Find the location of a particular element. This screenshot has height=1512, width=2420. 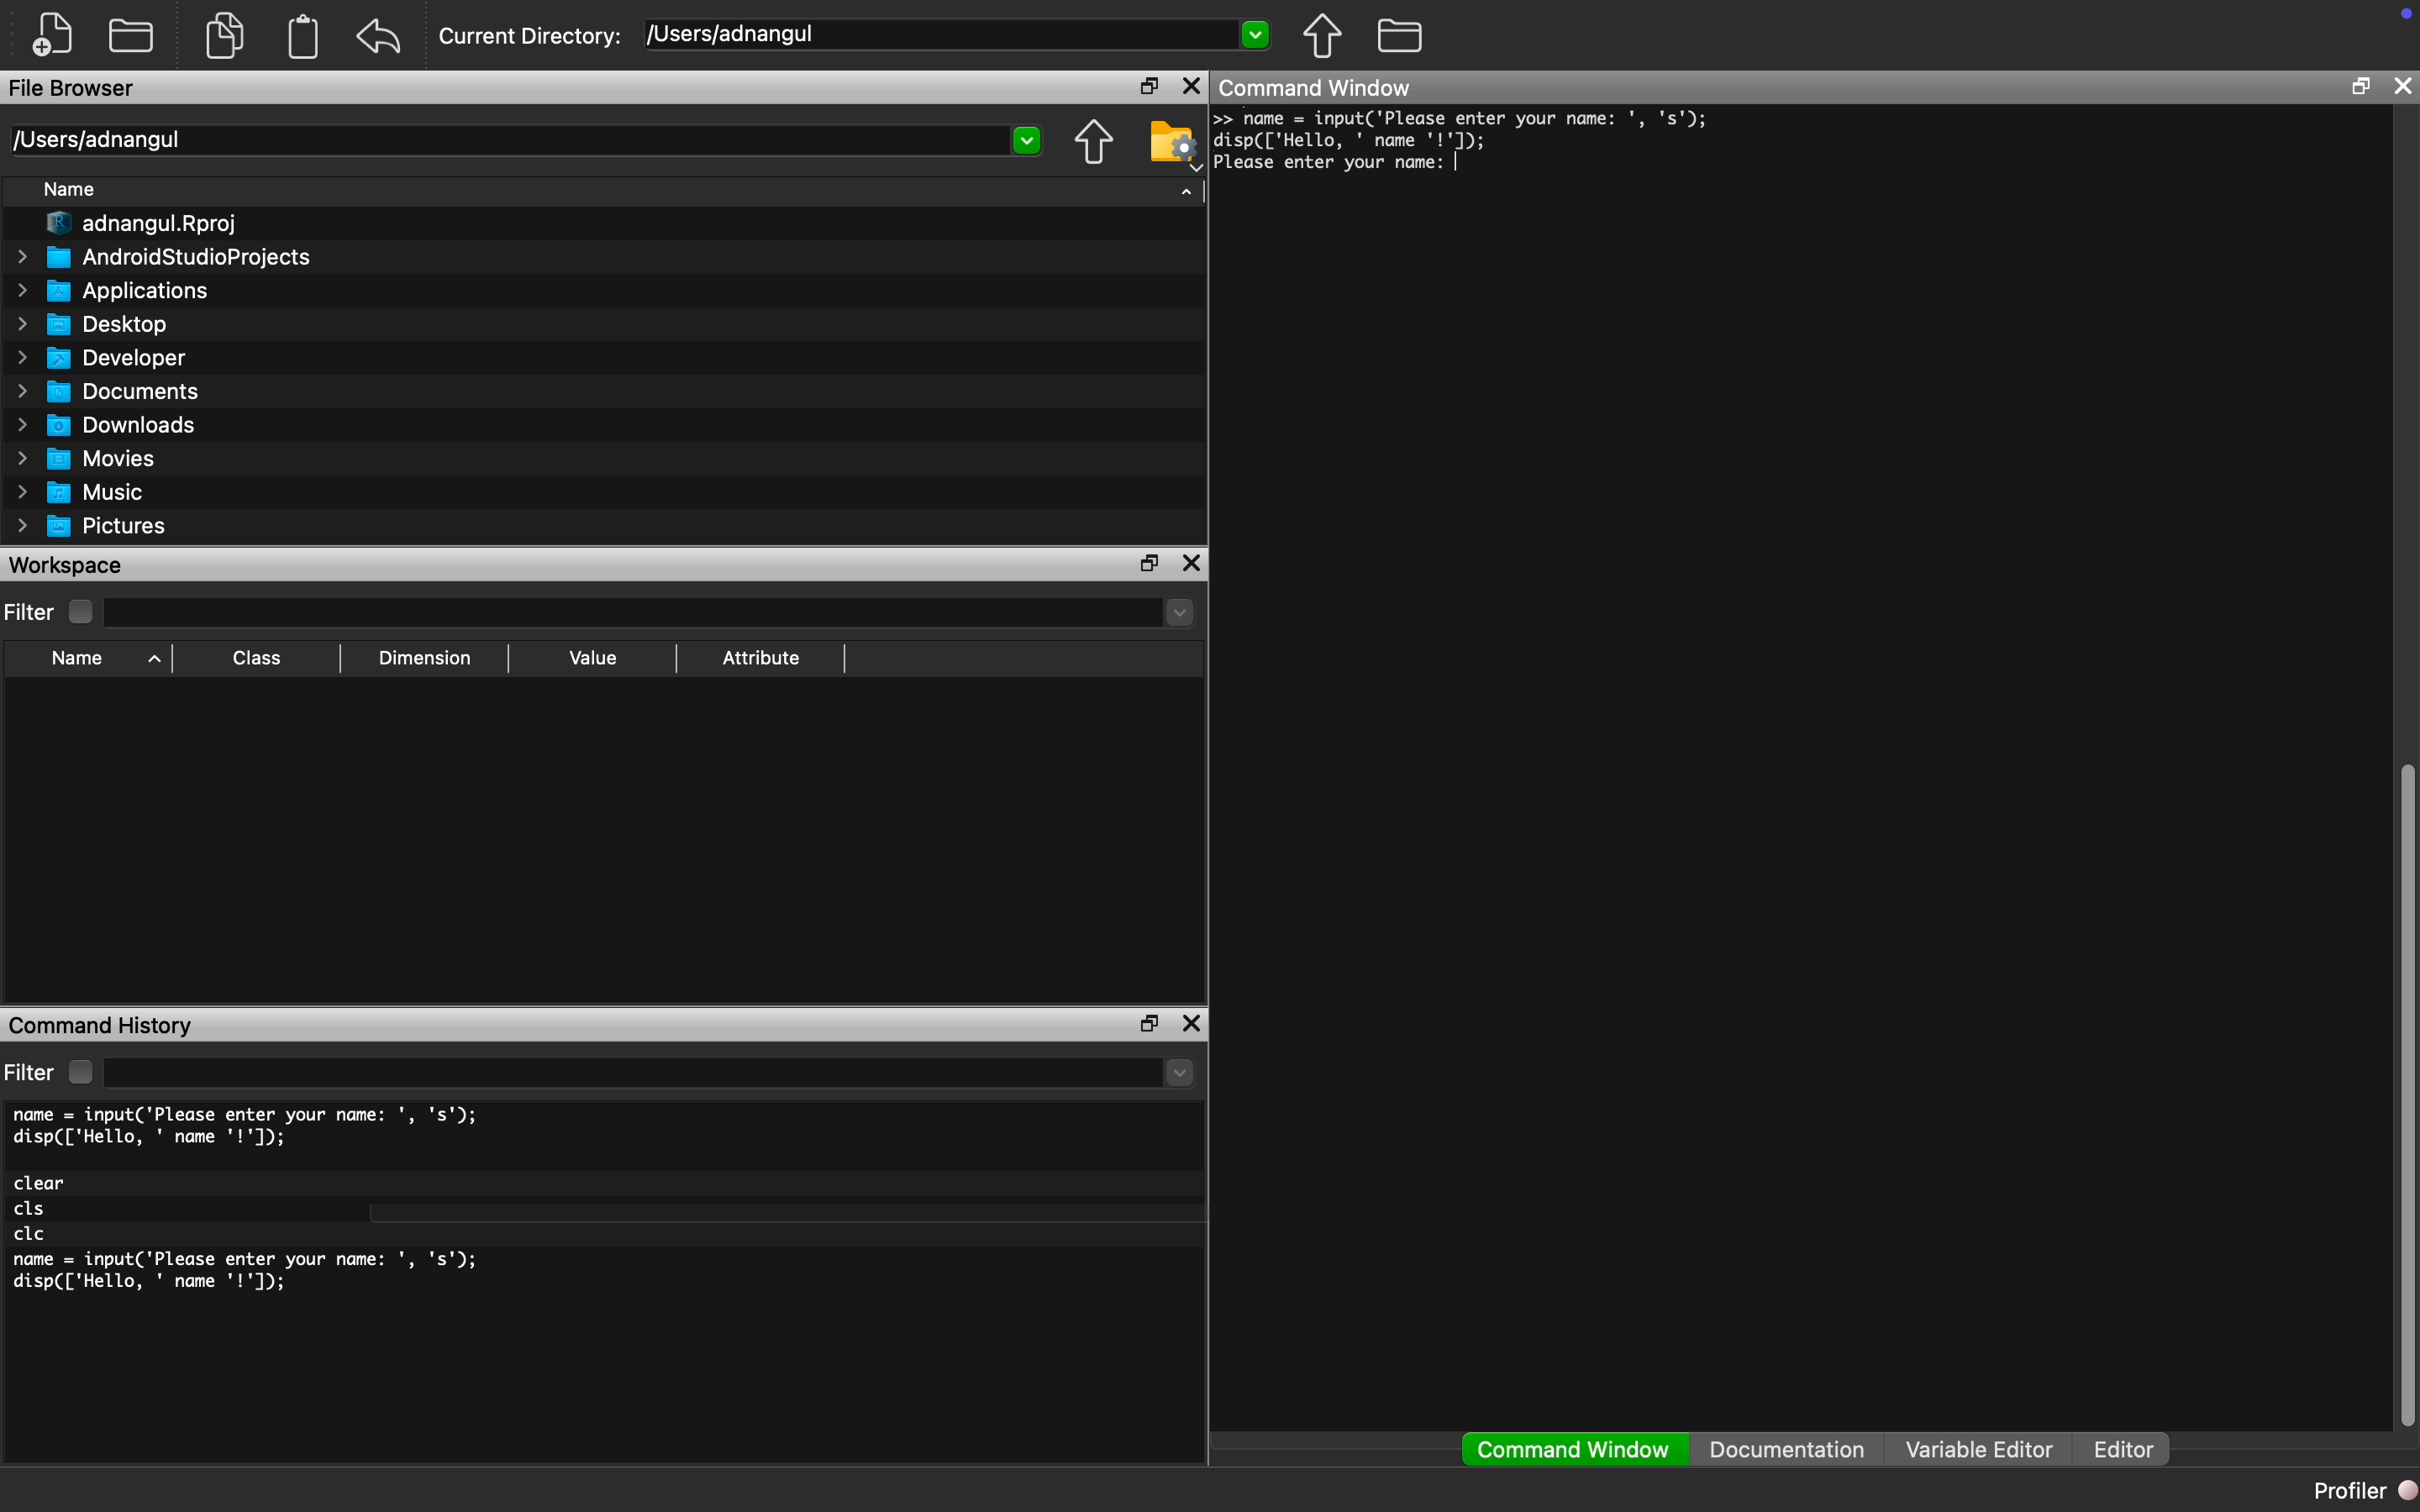

Attribute is located at coordinates (761, 656).